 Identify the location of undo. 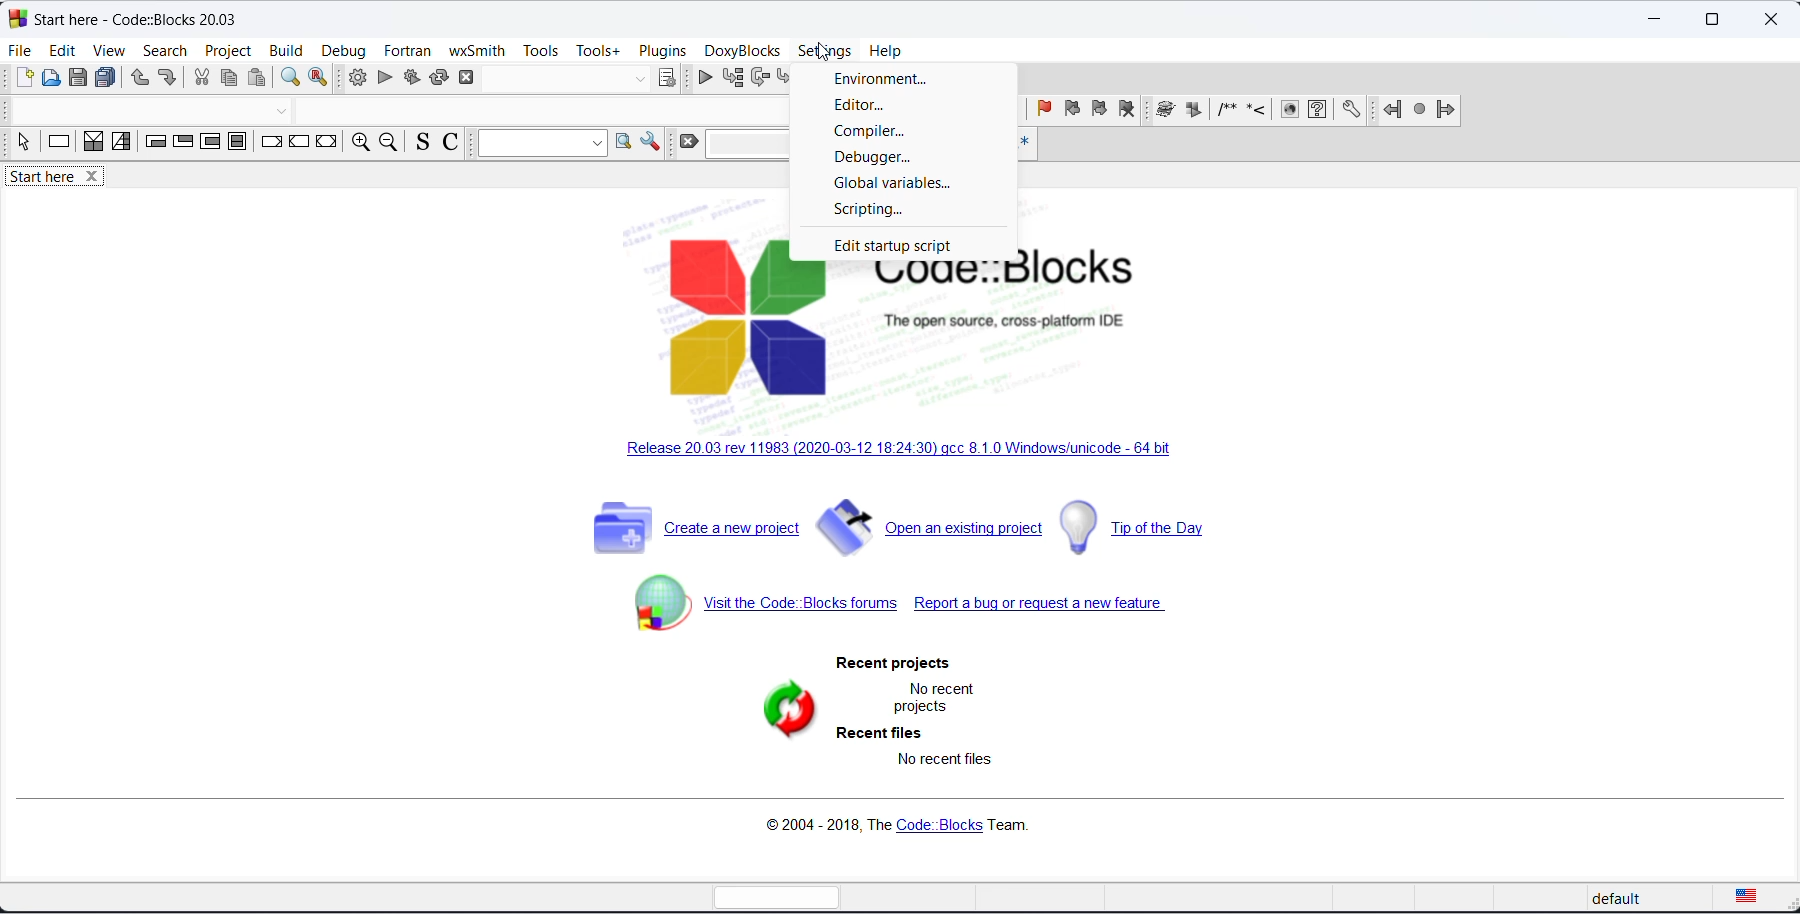
(140, 79).